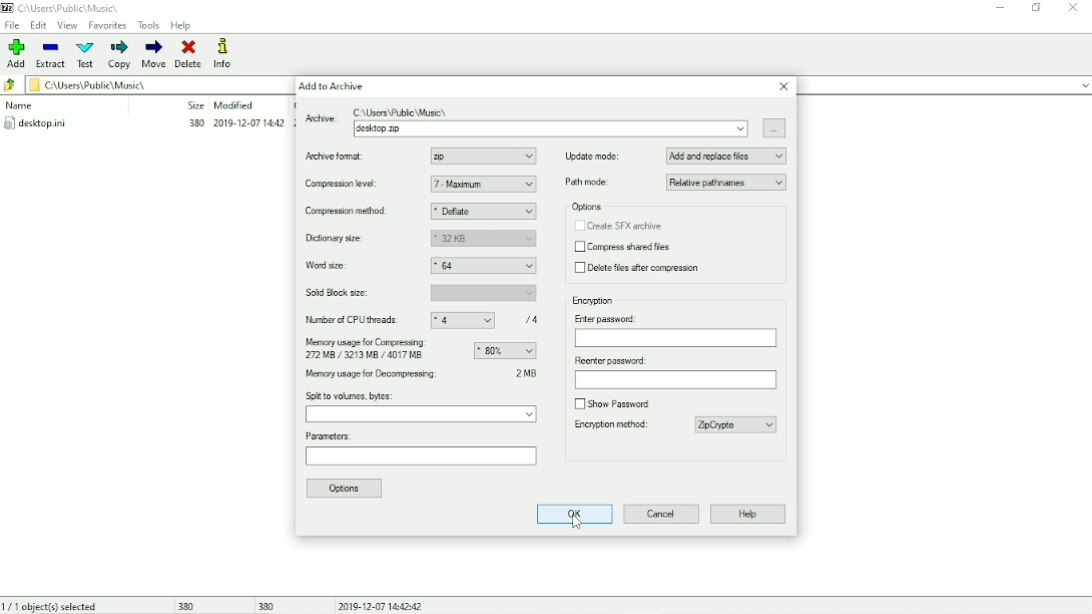 The image size is (1092, 614). Describe the element at coordinates (51, 56) in the screenshot. I see `Extract` at that location.